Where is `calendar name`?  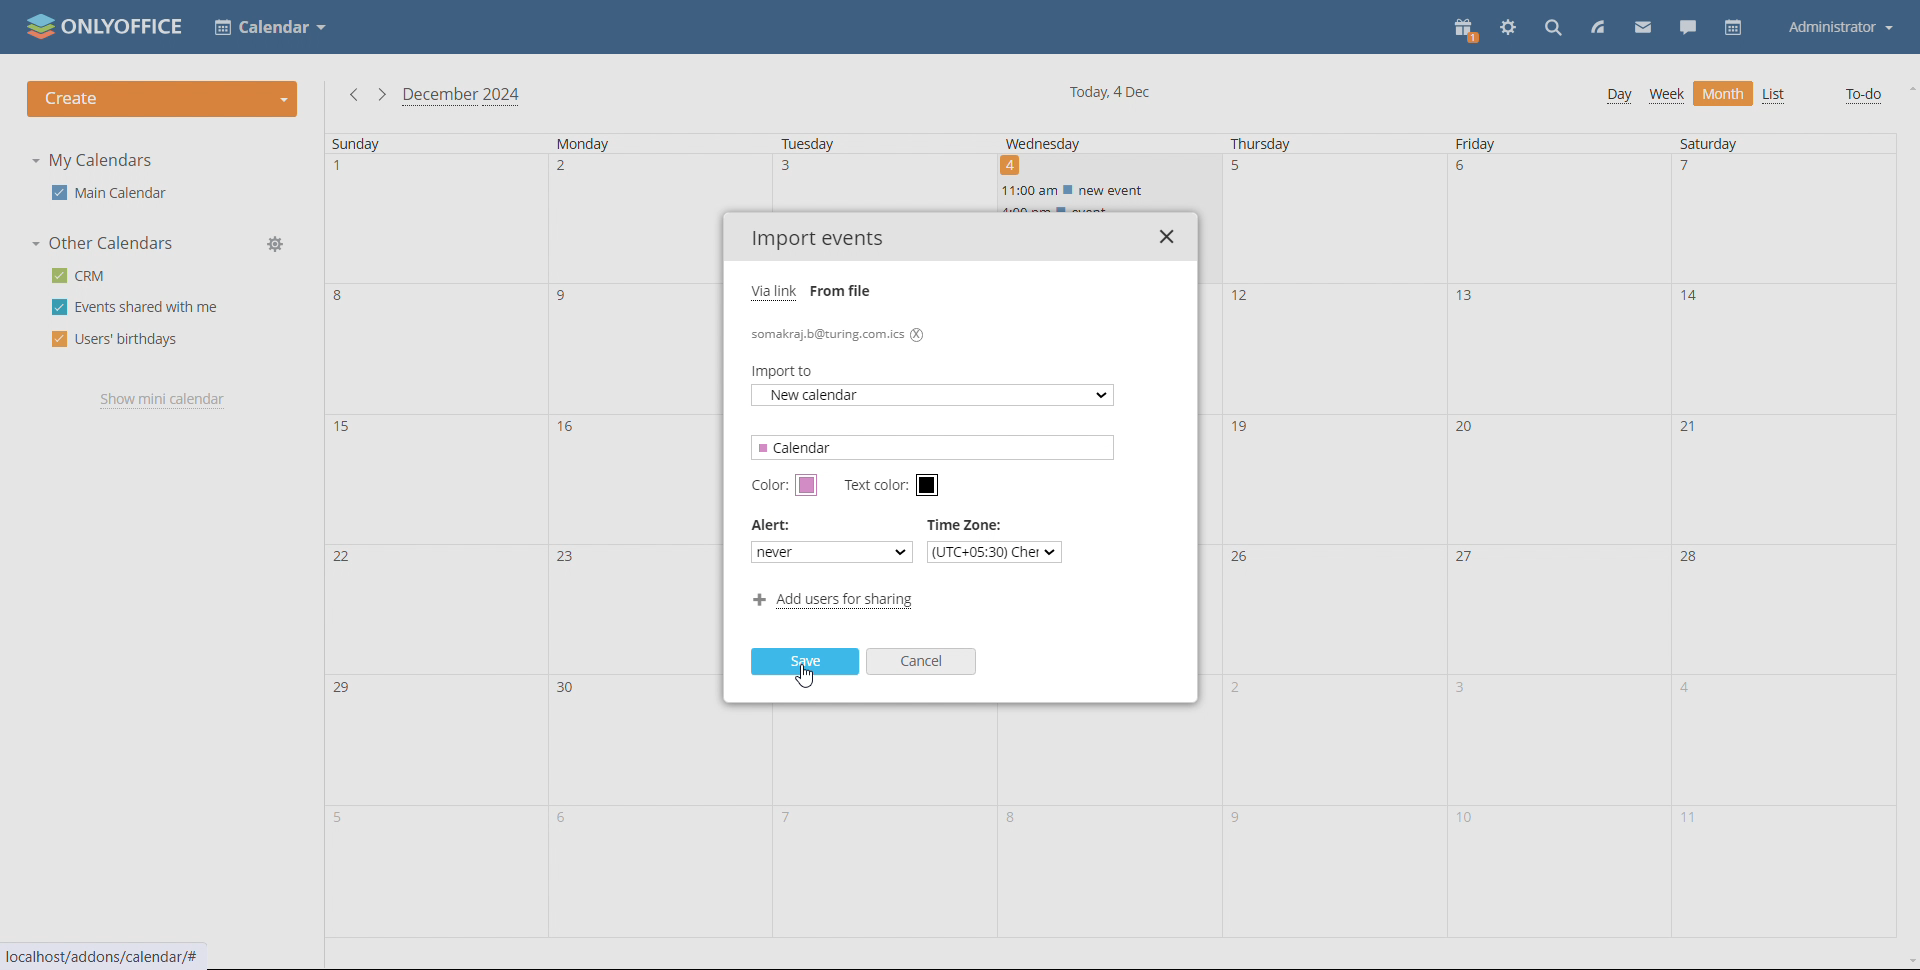 calendar name is located at coordinates (937, 448).